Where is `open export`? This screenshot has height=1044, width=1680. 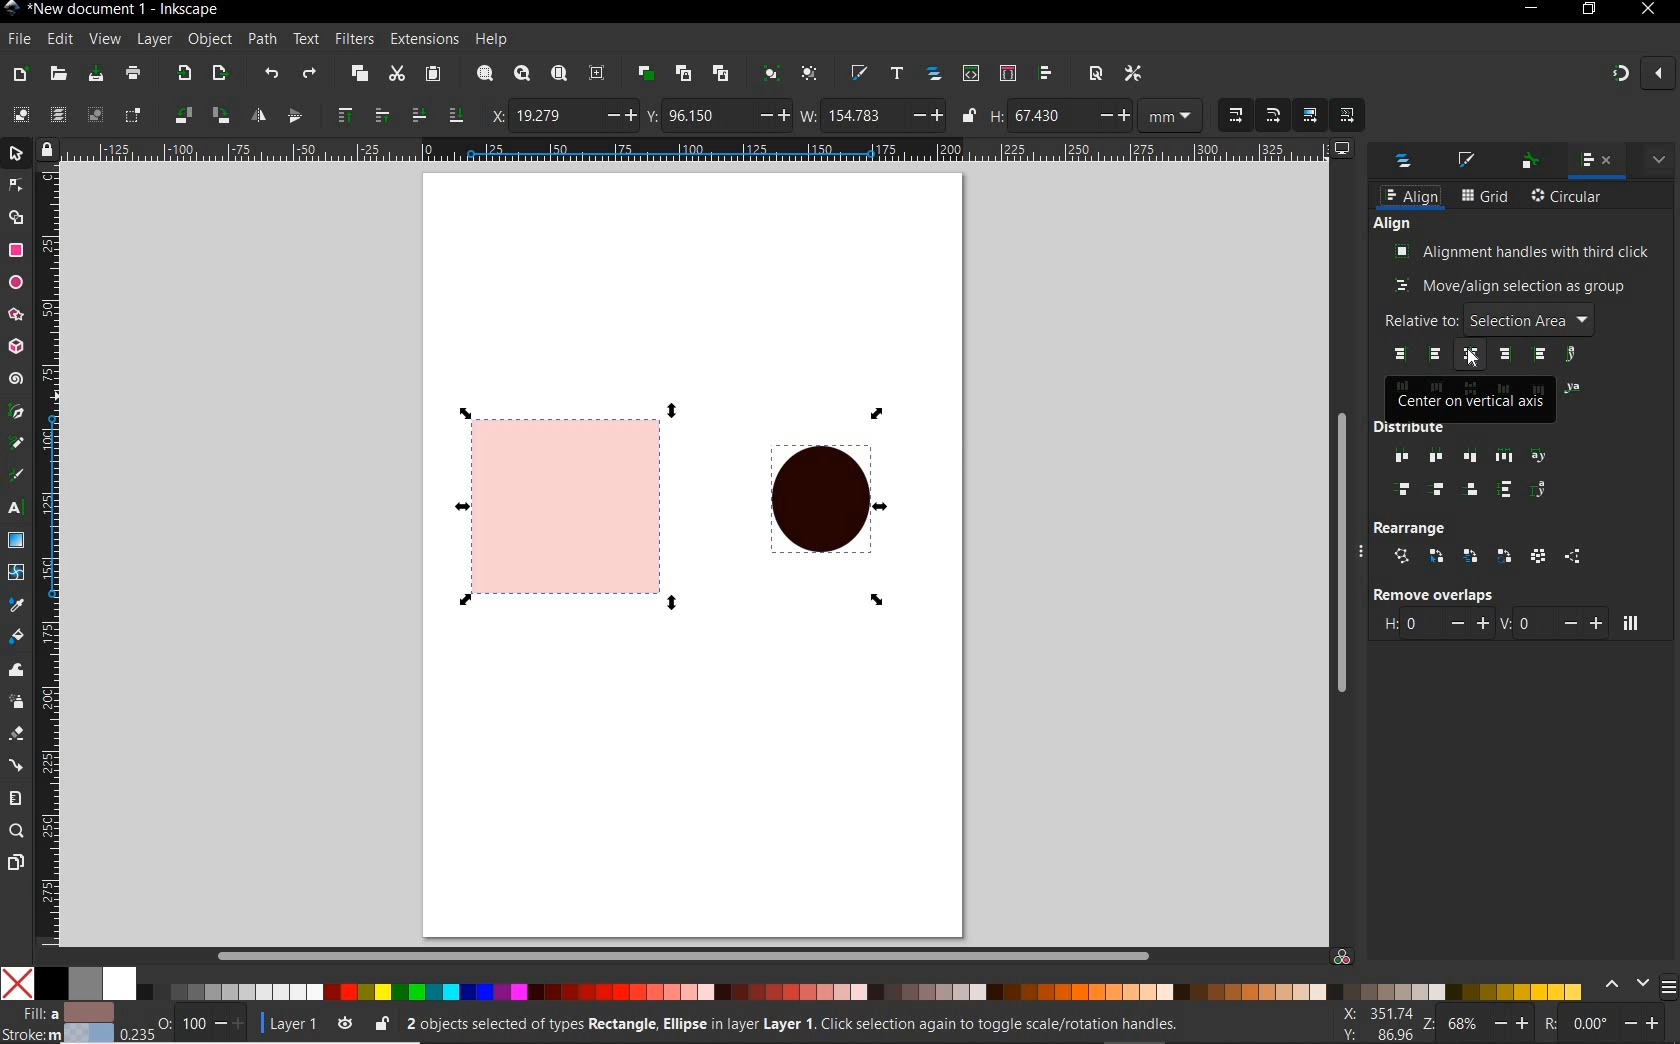
open export is located at coordinates (220, 73).